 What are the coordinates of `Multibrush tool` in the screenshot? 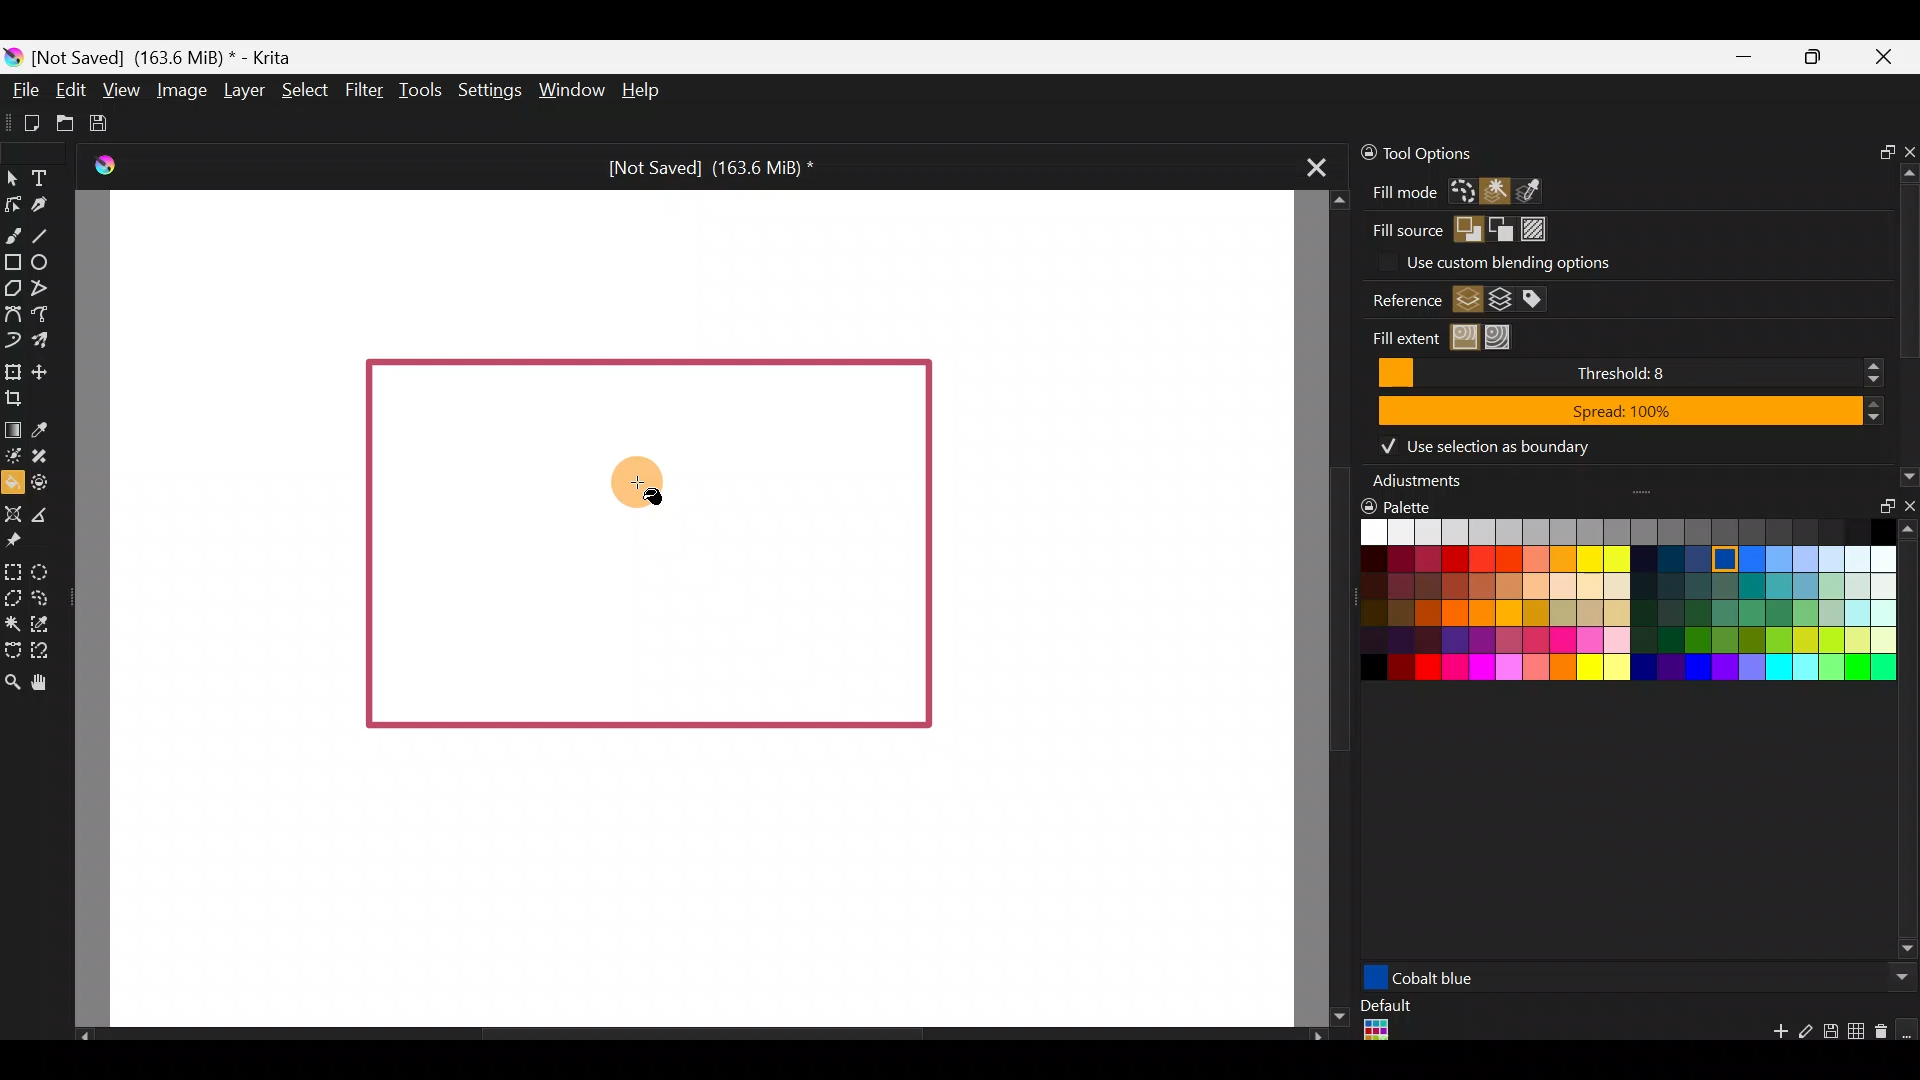 It's located at (42, 338).